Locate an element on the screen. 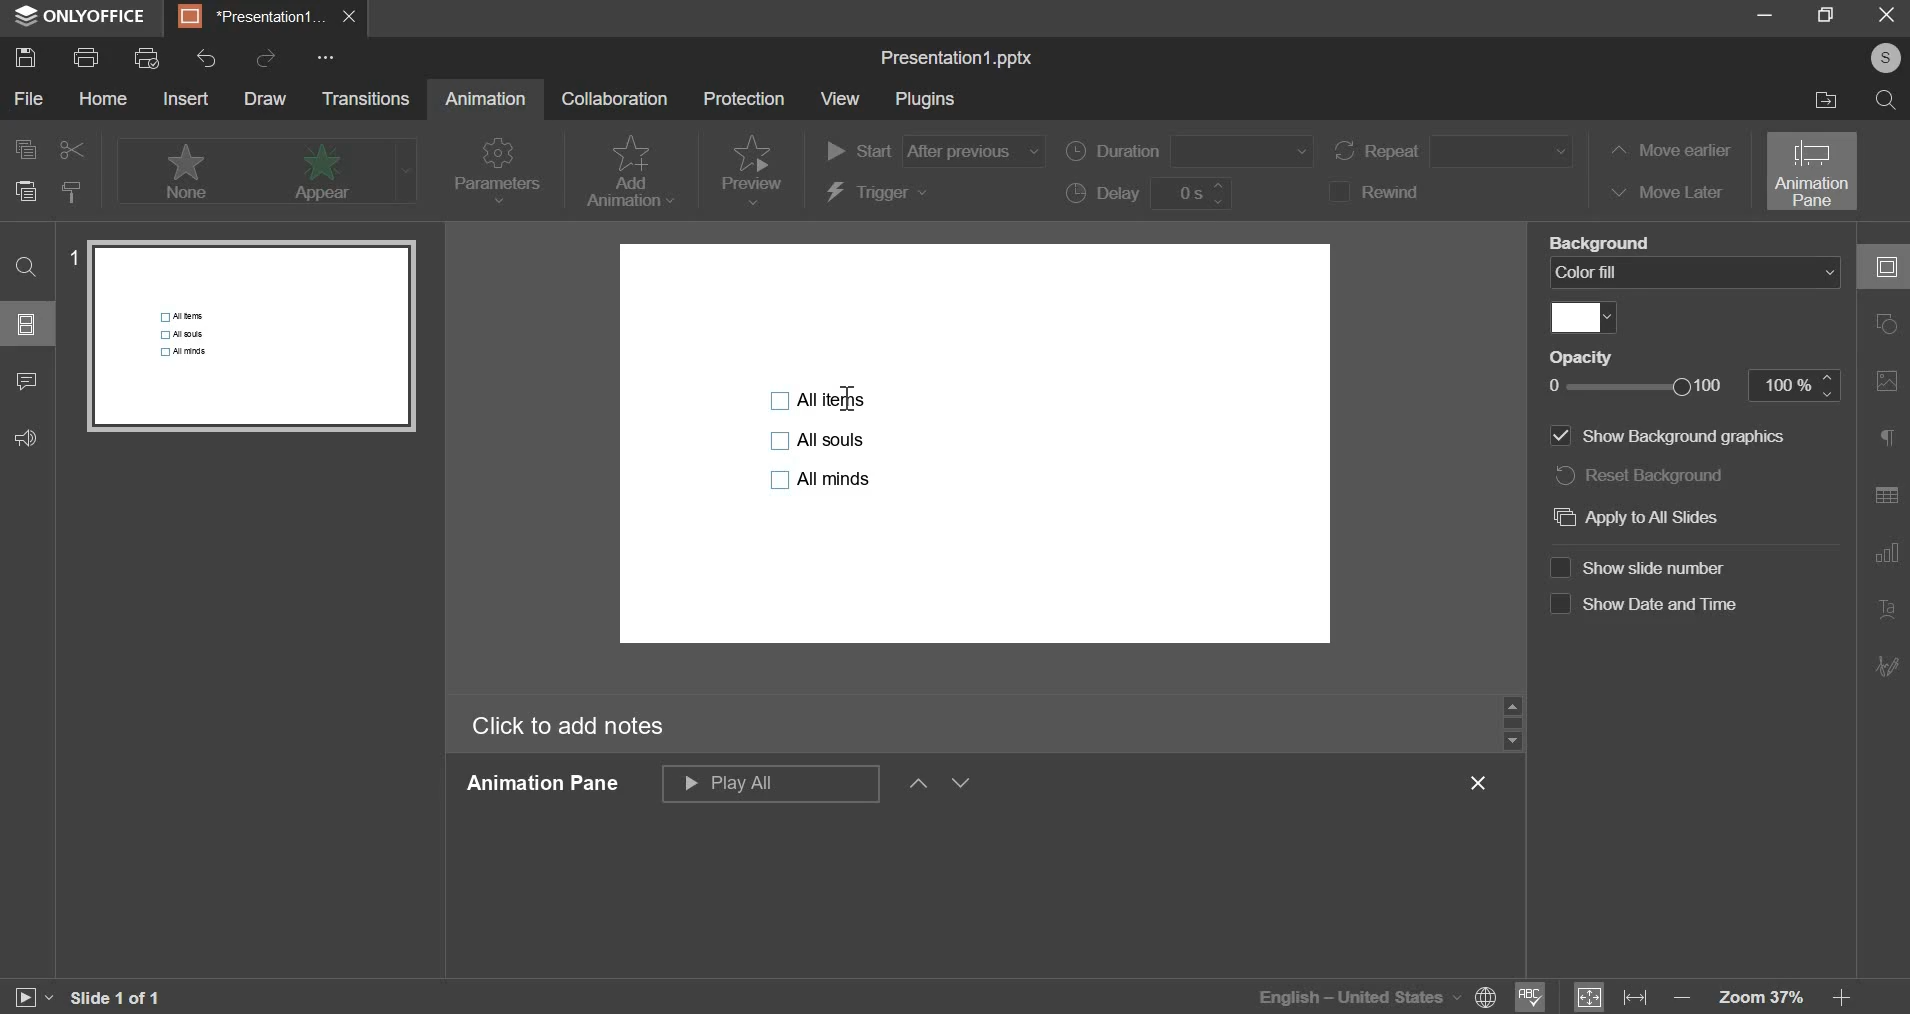 Image resolution: width=1910 pixels, height=1014 pixels. slider is located at coordinates (1511, 721).